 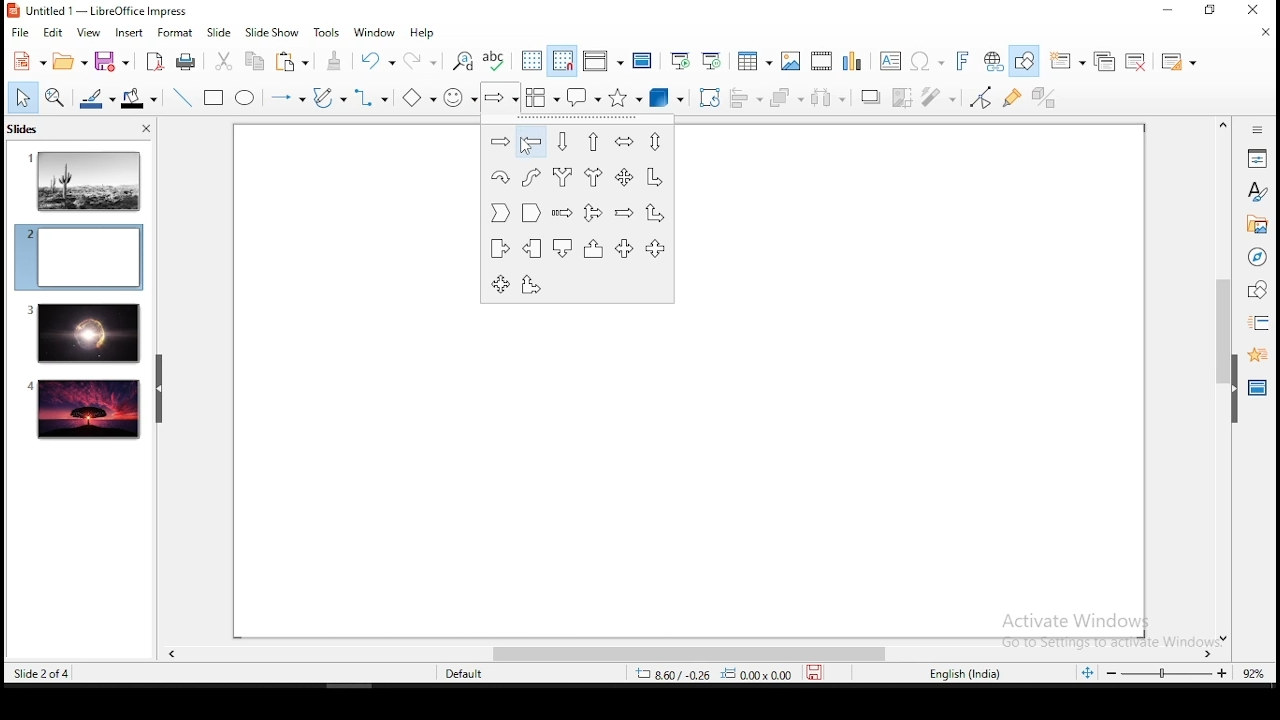 I want to click on slide 1, so click(x=85, y=180).